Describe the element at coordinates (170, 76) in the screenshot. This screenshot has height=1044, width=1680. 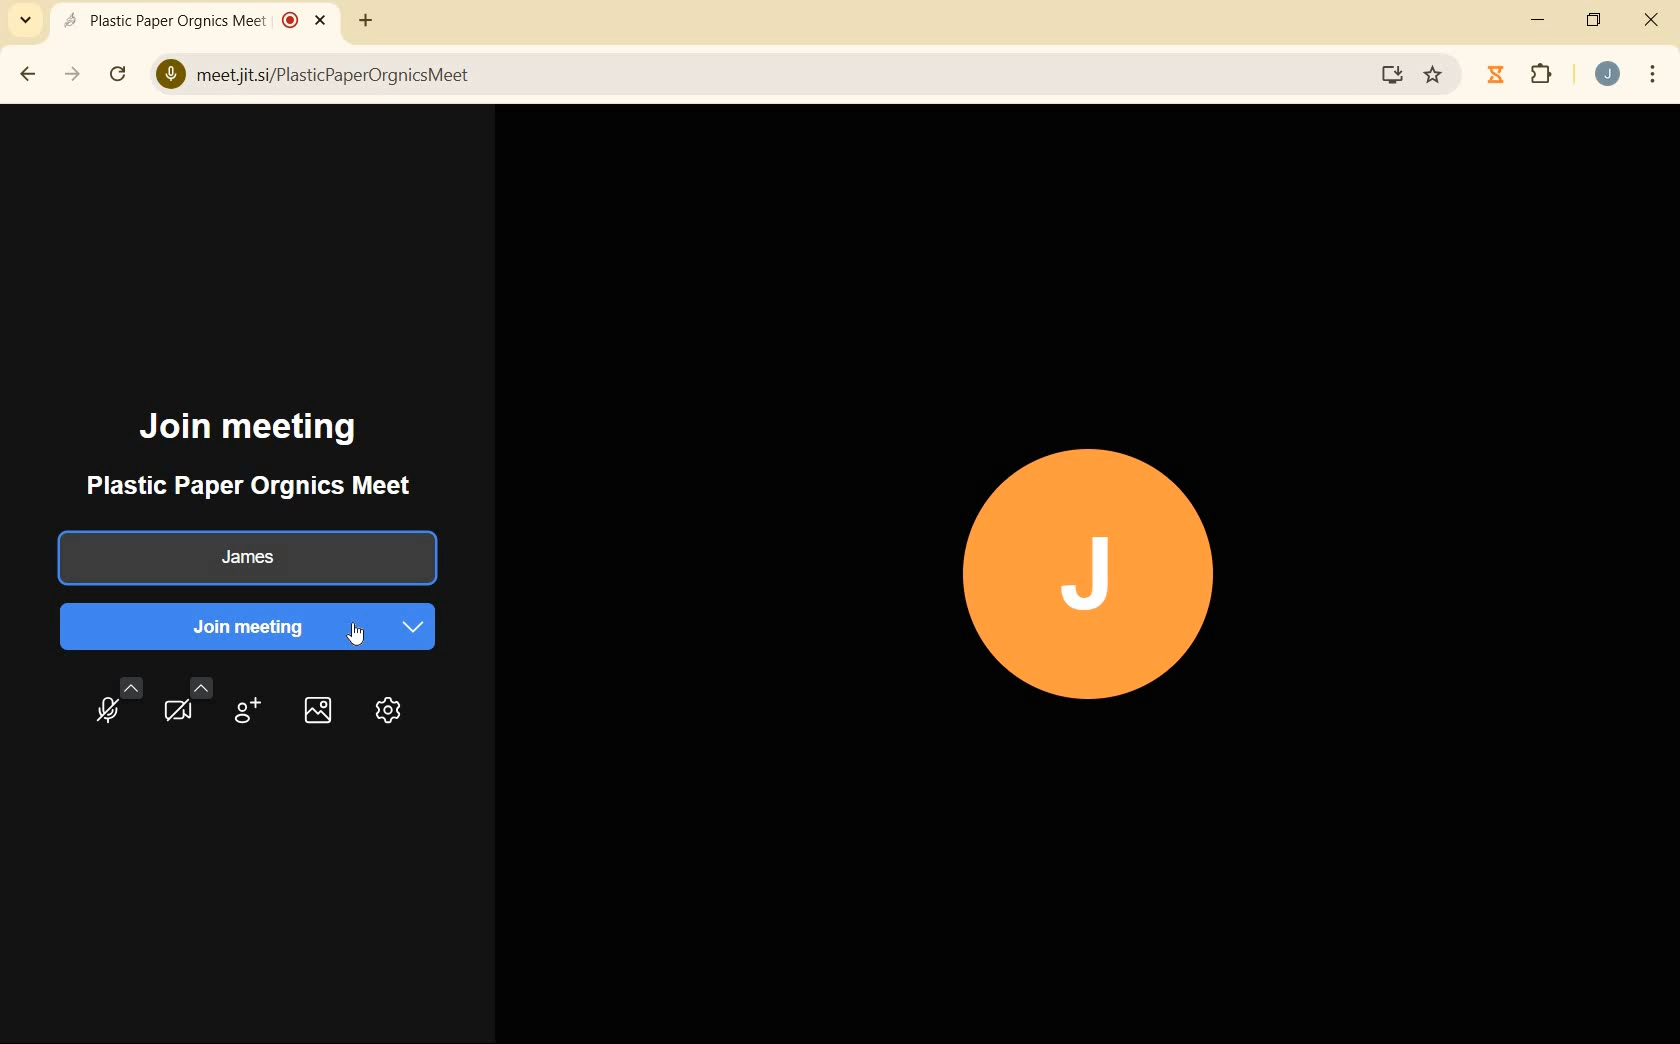
I see `View site information` at that location.